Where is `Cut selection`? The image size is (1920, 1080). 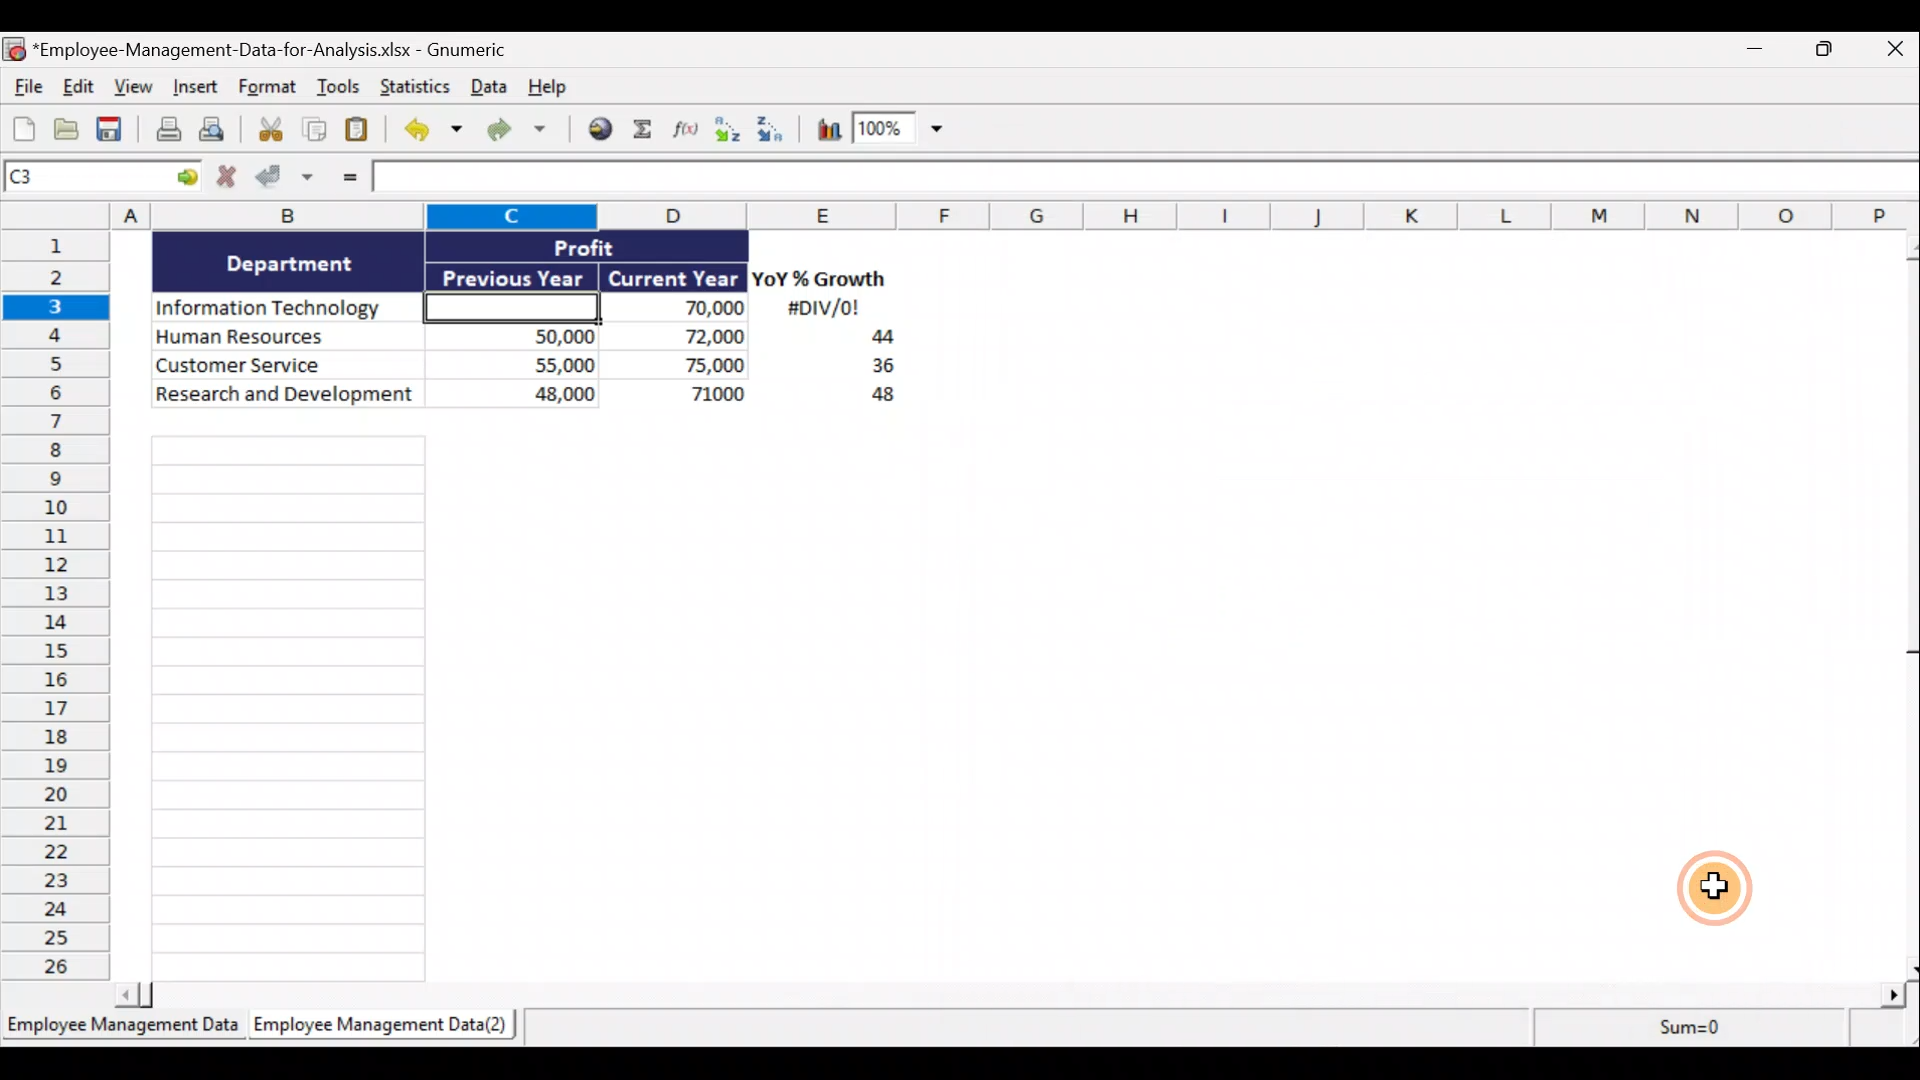
Cut selection is located at coordinates (269, 130).